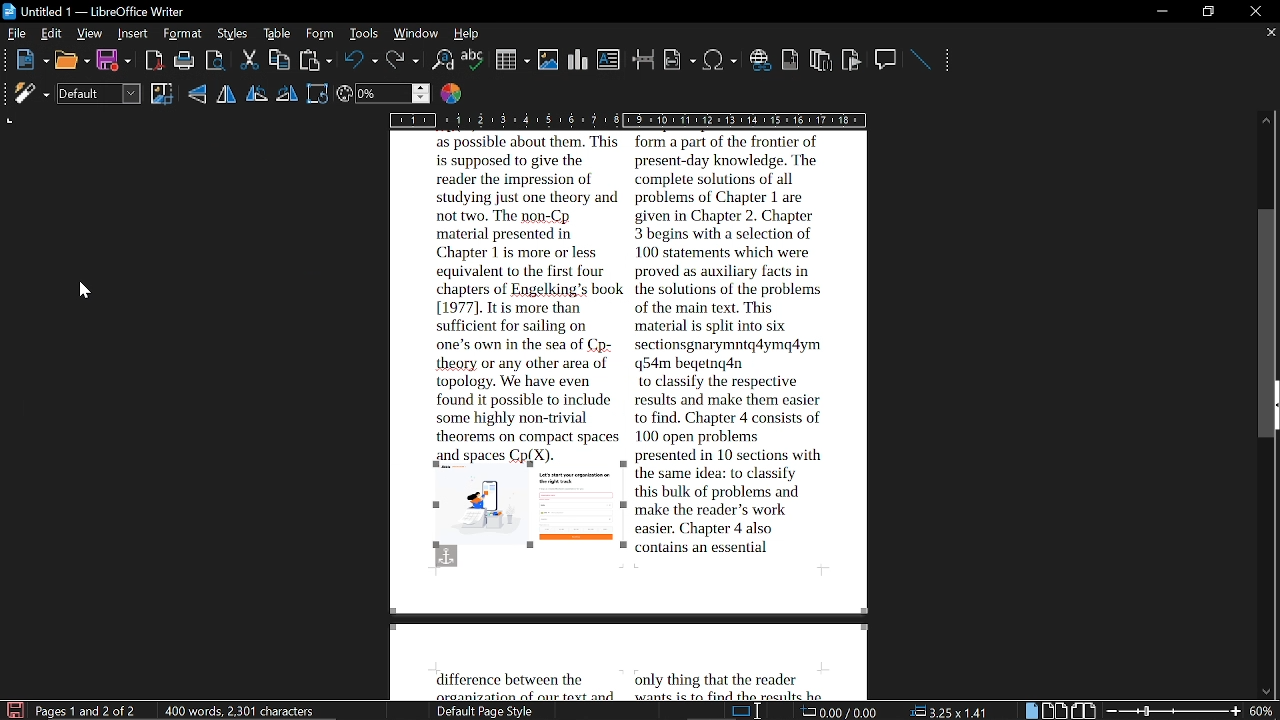 The height and width of the screenshot is (720, 1280). I want to click on rotate 90 degree left, so click(256, 93).